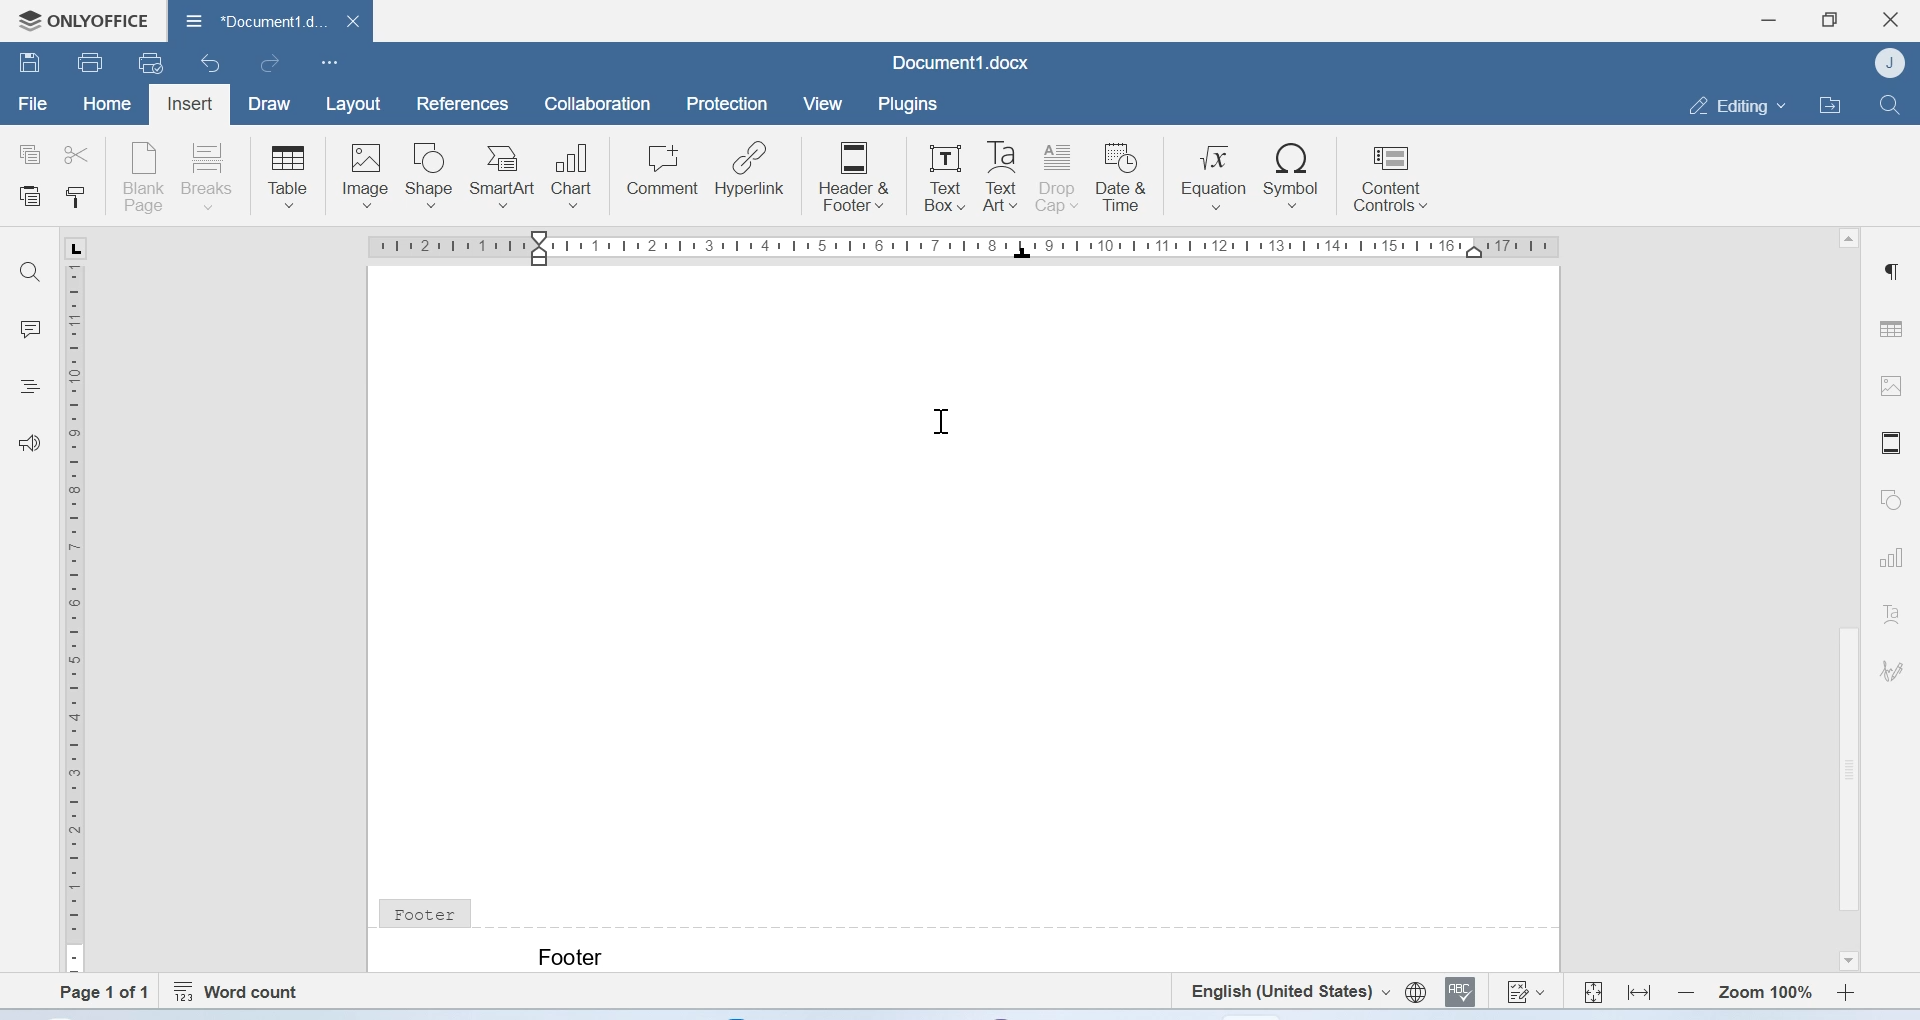 The height and width of the screenshot is (1020, 1920). I want to click on Word count, so click(241, 988).